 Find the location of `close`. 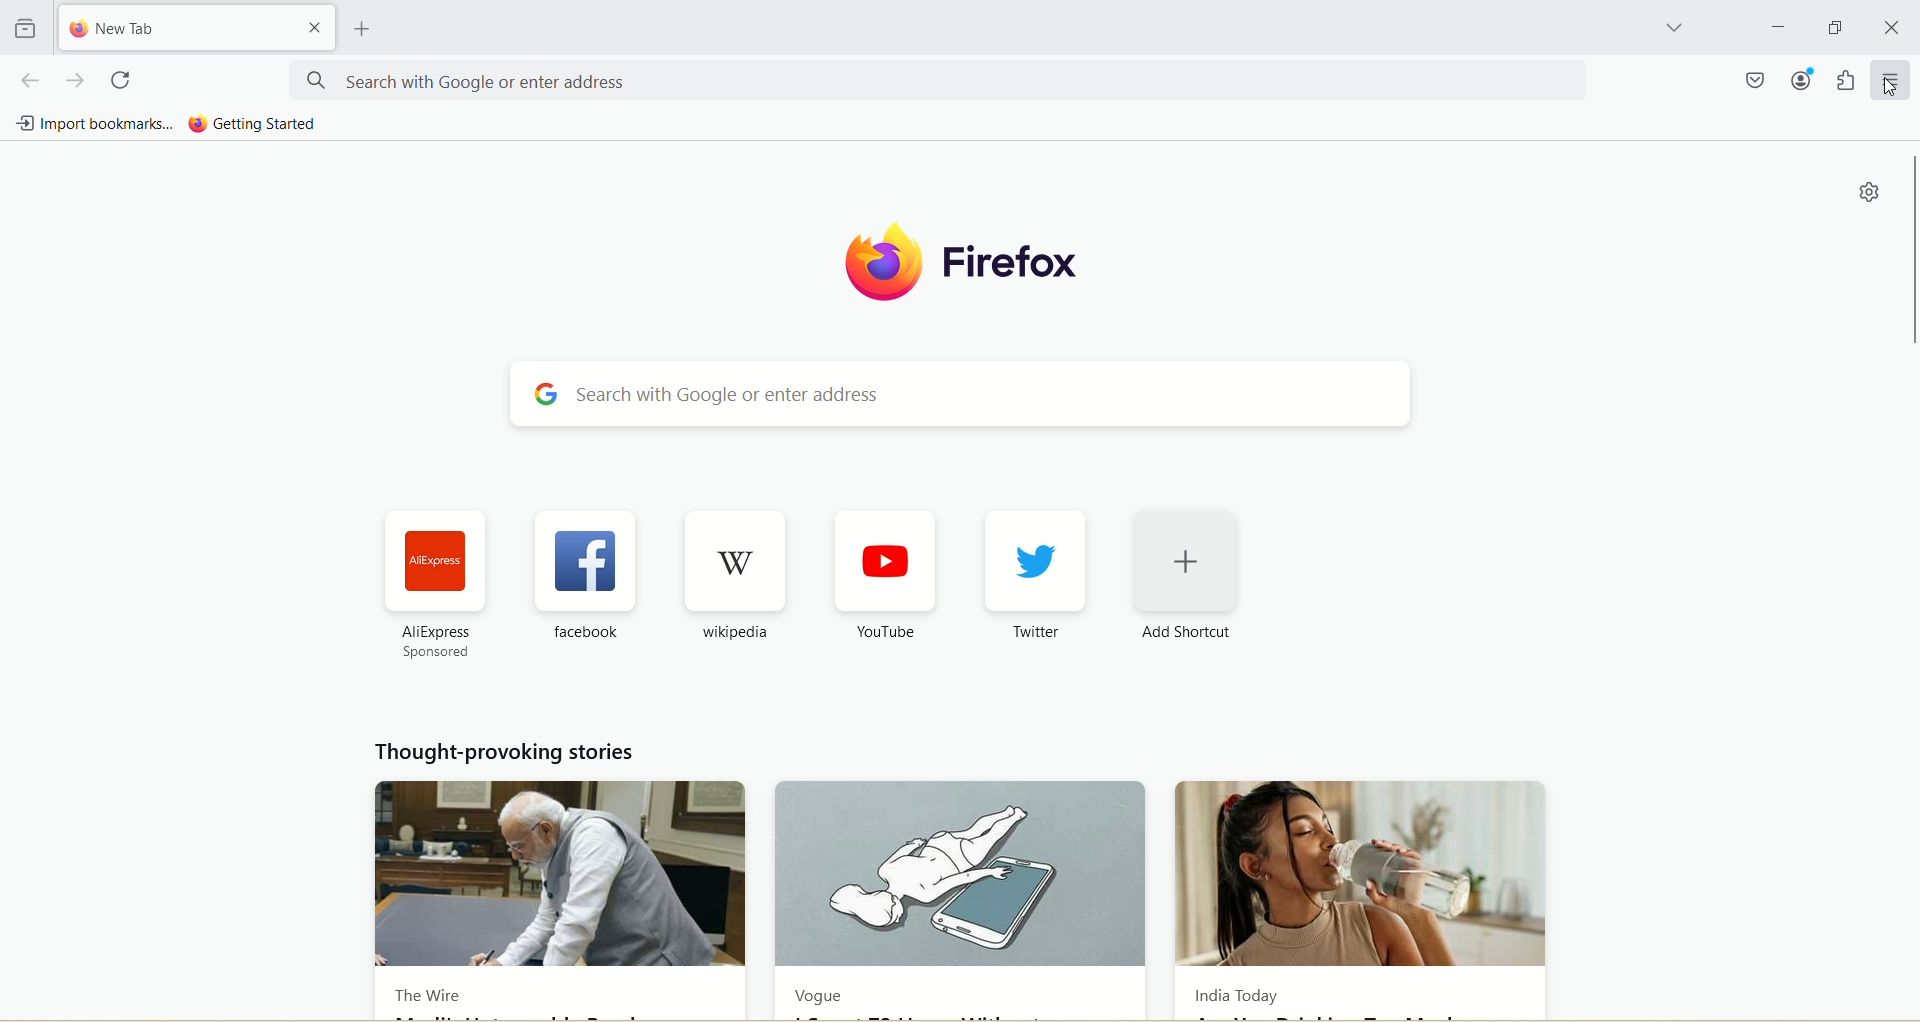

close is located at coordinates (315, 26).